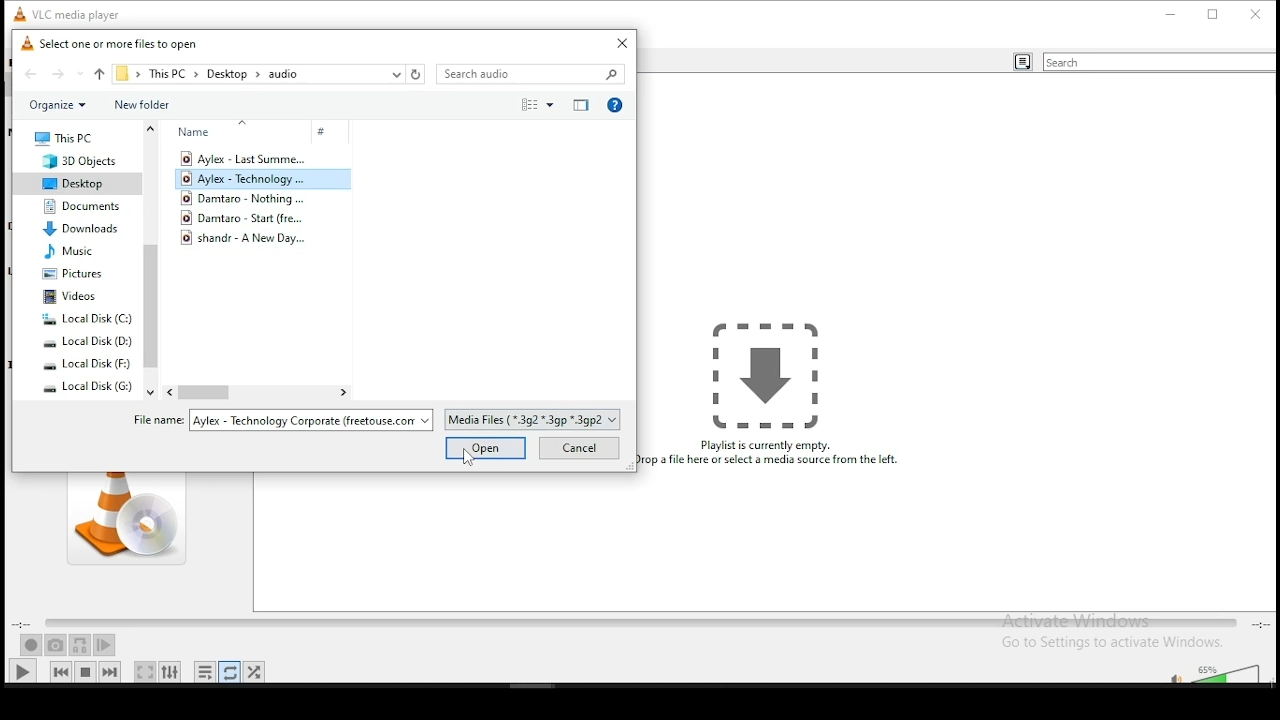 This screenshot has width=1280, height=720. I want to click on file type, so click(536, 418).